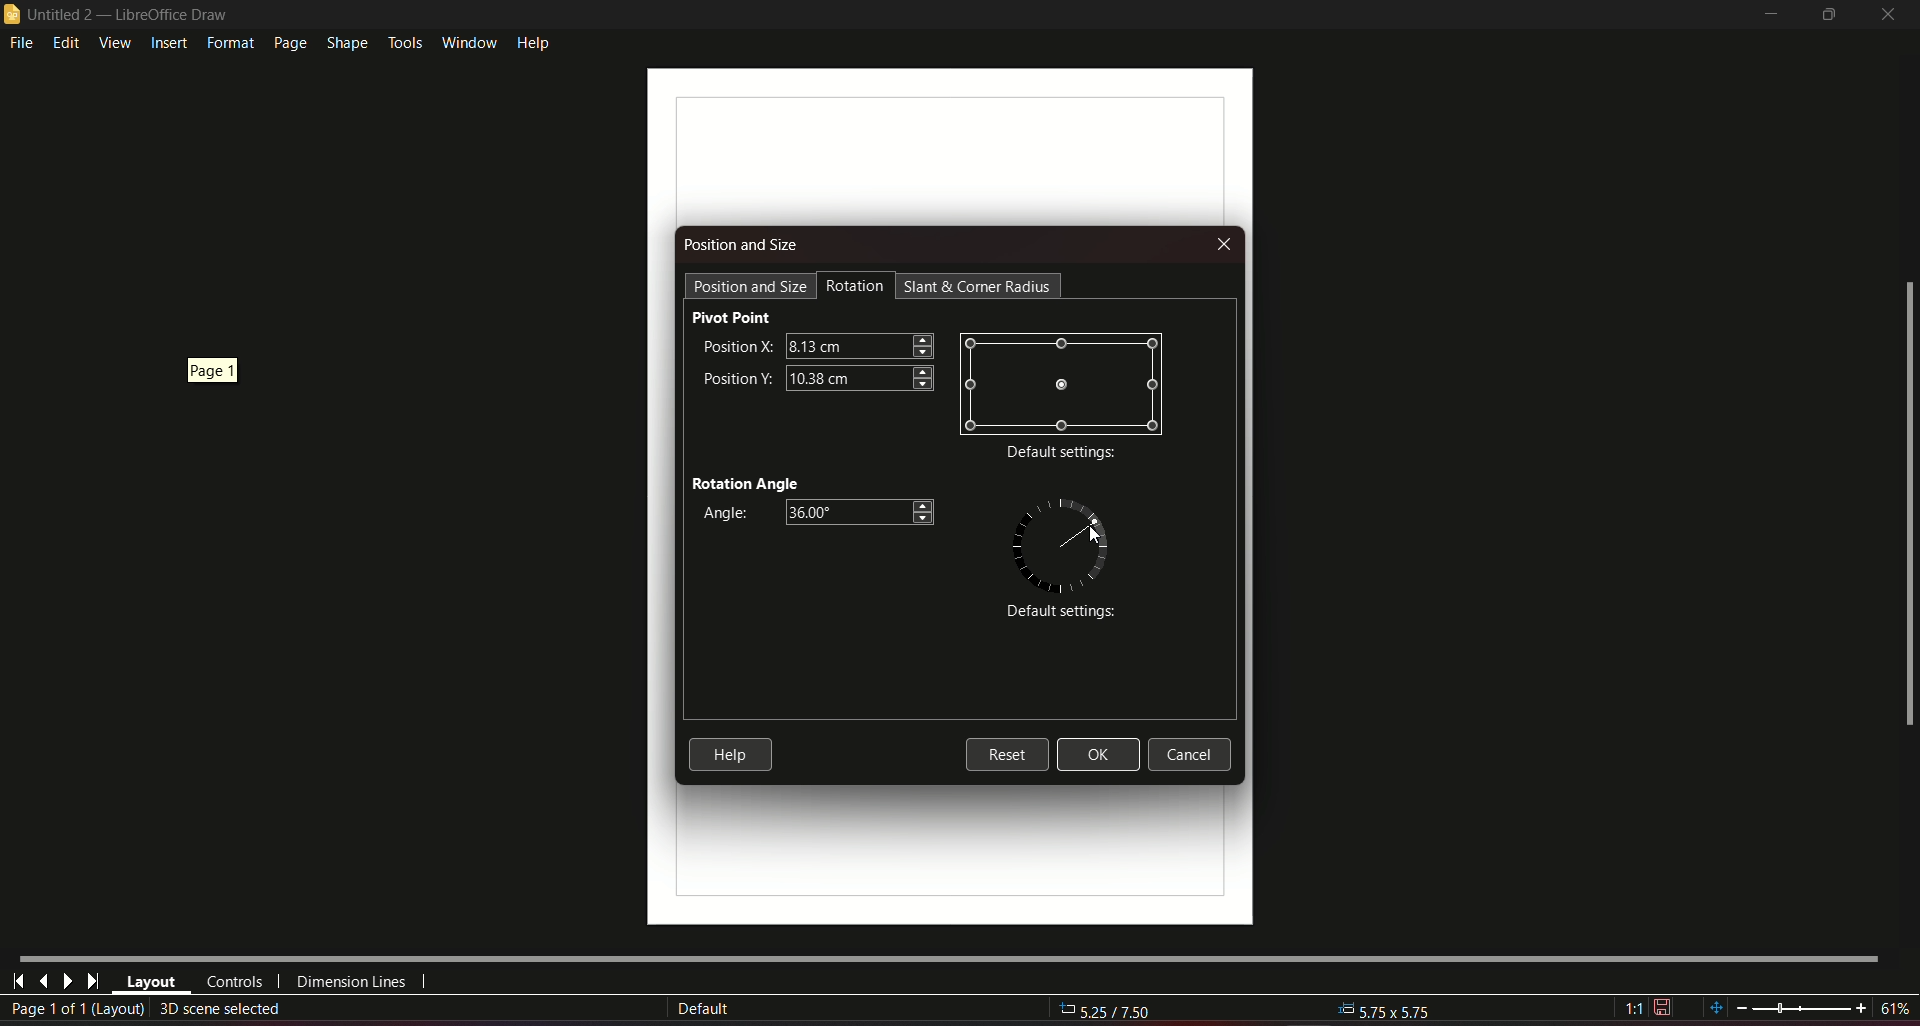  What do you see at coordinates (1828, 15) in the screenshot?
I see `minimize/maximize` at bounding box center [1828, 15].